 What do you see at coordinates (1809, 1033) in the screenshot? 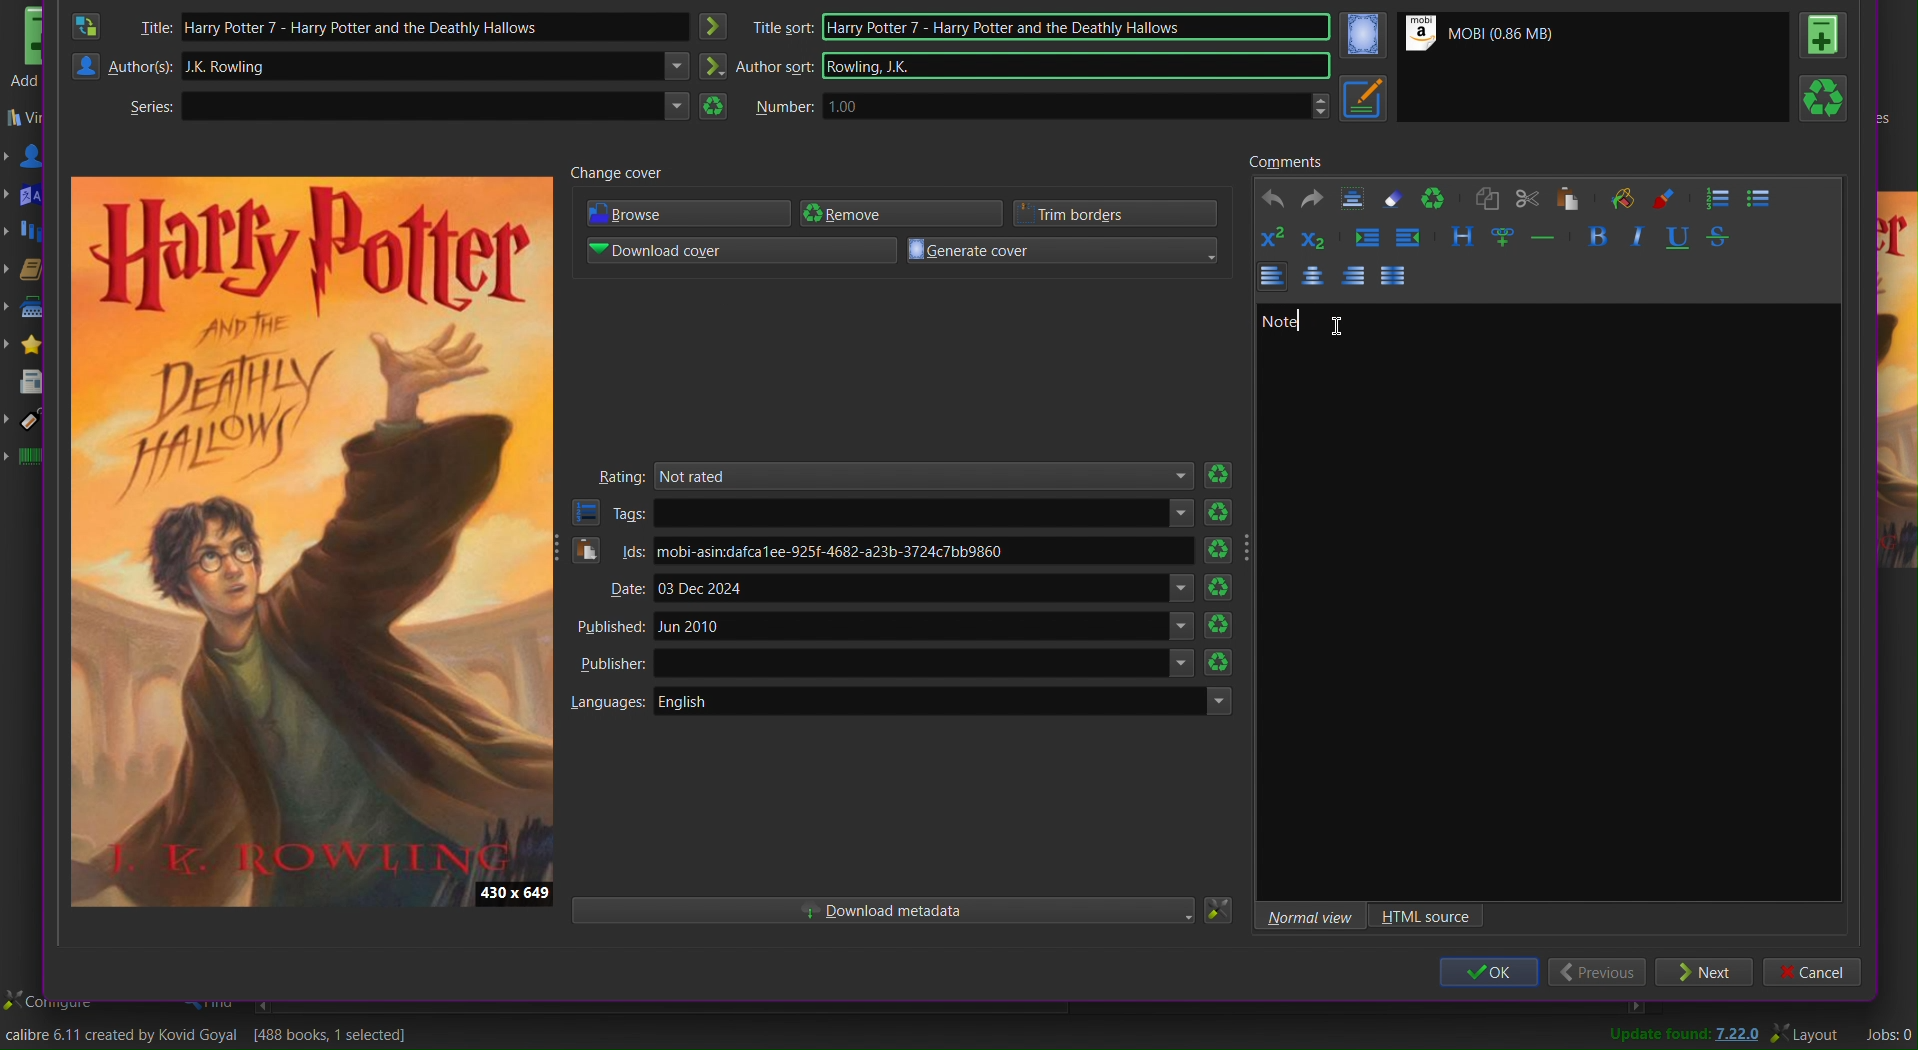
I see `Layout` at bounding box center [1809, 1033].